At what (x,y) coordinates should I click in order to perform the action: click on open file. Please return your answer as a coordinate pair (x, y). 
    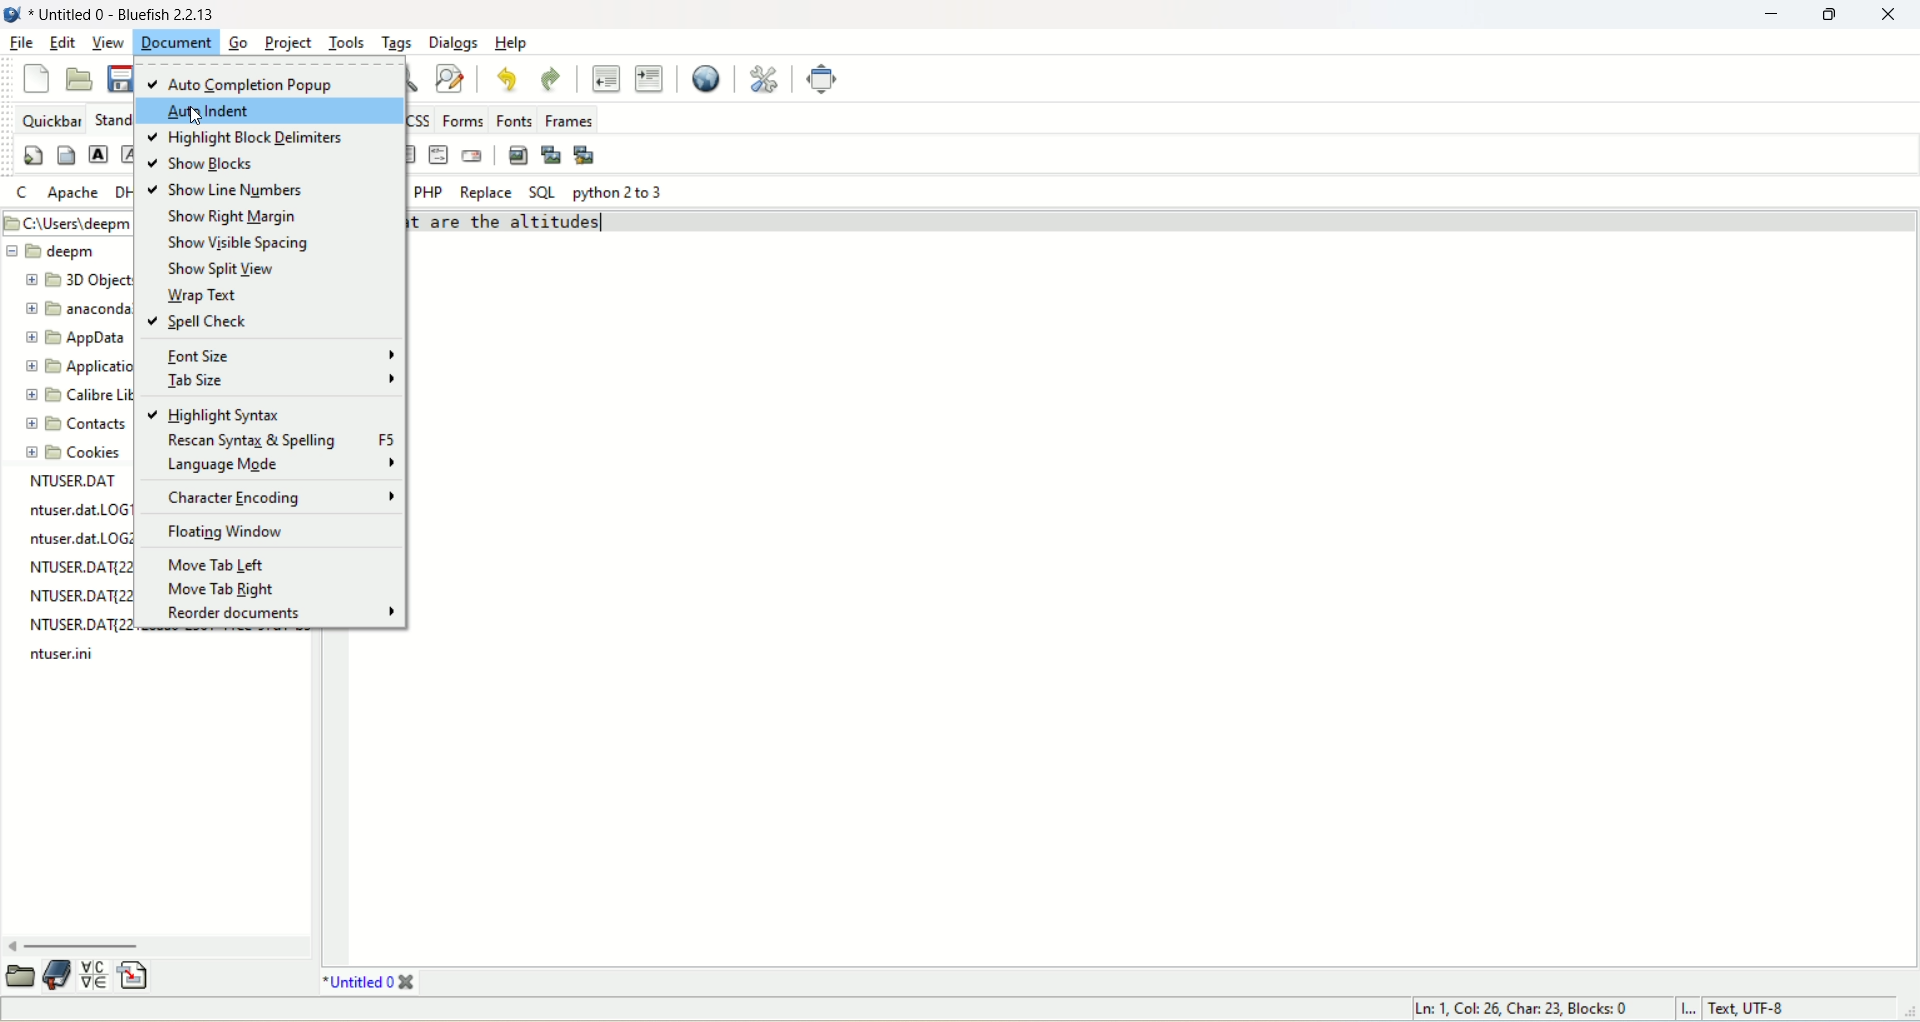
    Looking at the image, I should click on (80, 78).